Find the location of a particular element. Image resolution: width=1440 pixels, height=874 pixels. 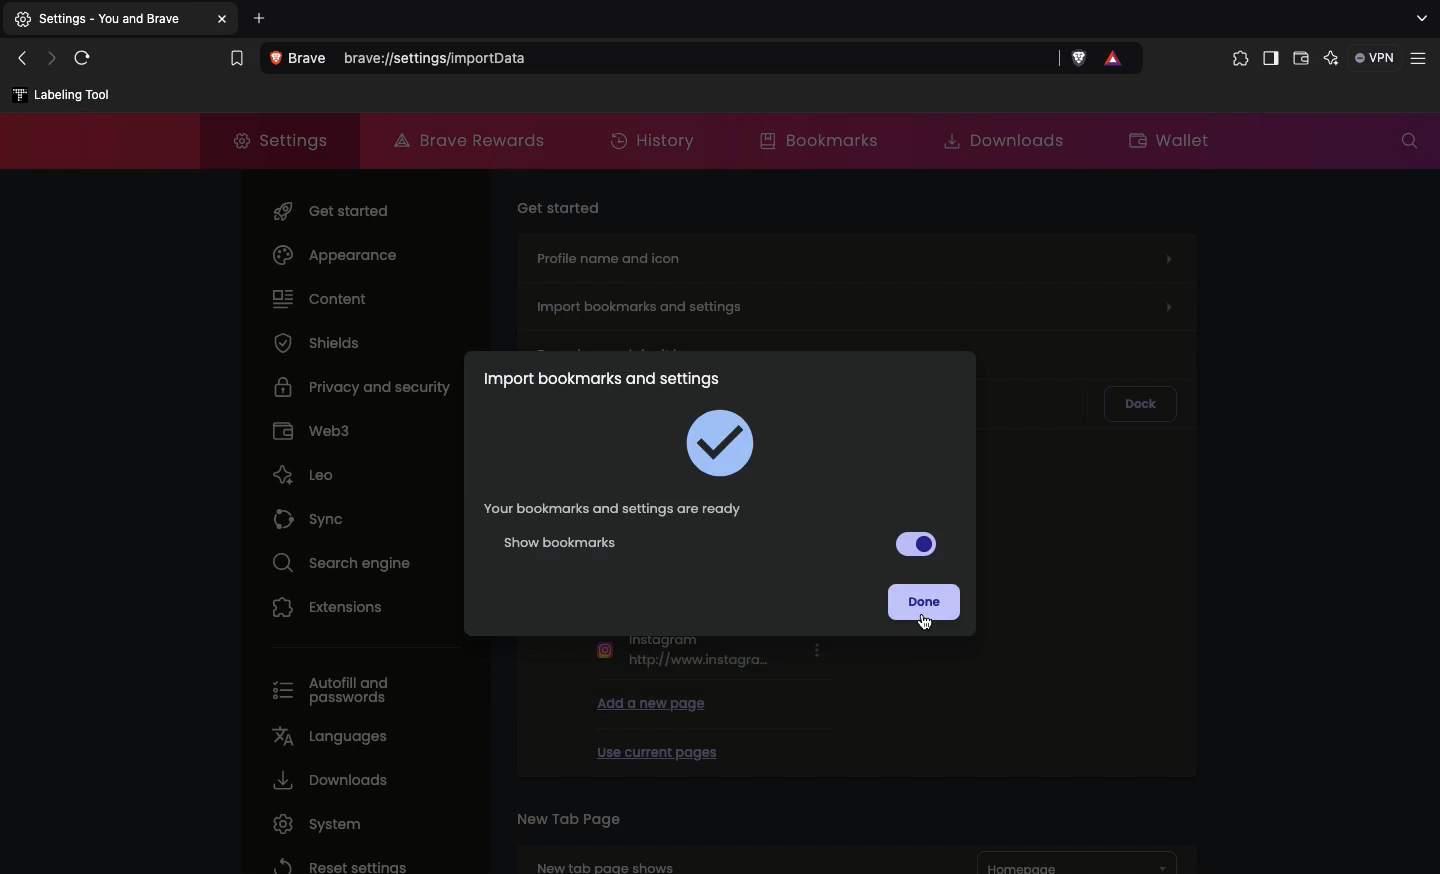

Settings is located at coordinates (272, 138).